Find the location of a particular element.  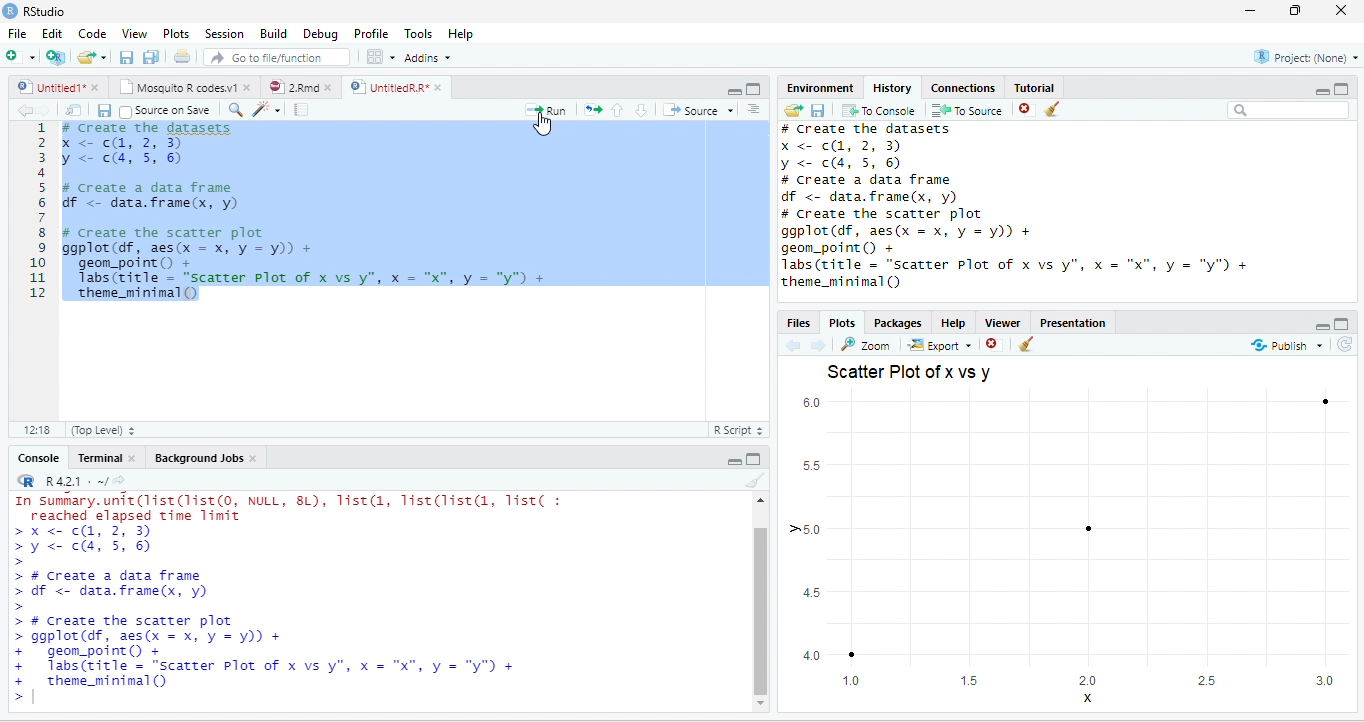

close is located at coordinates (131, 458).